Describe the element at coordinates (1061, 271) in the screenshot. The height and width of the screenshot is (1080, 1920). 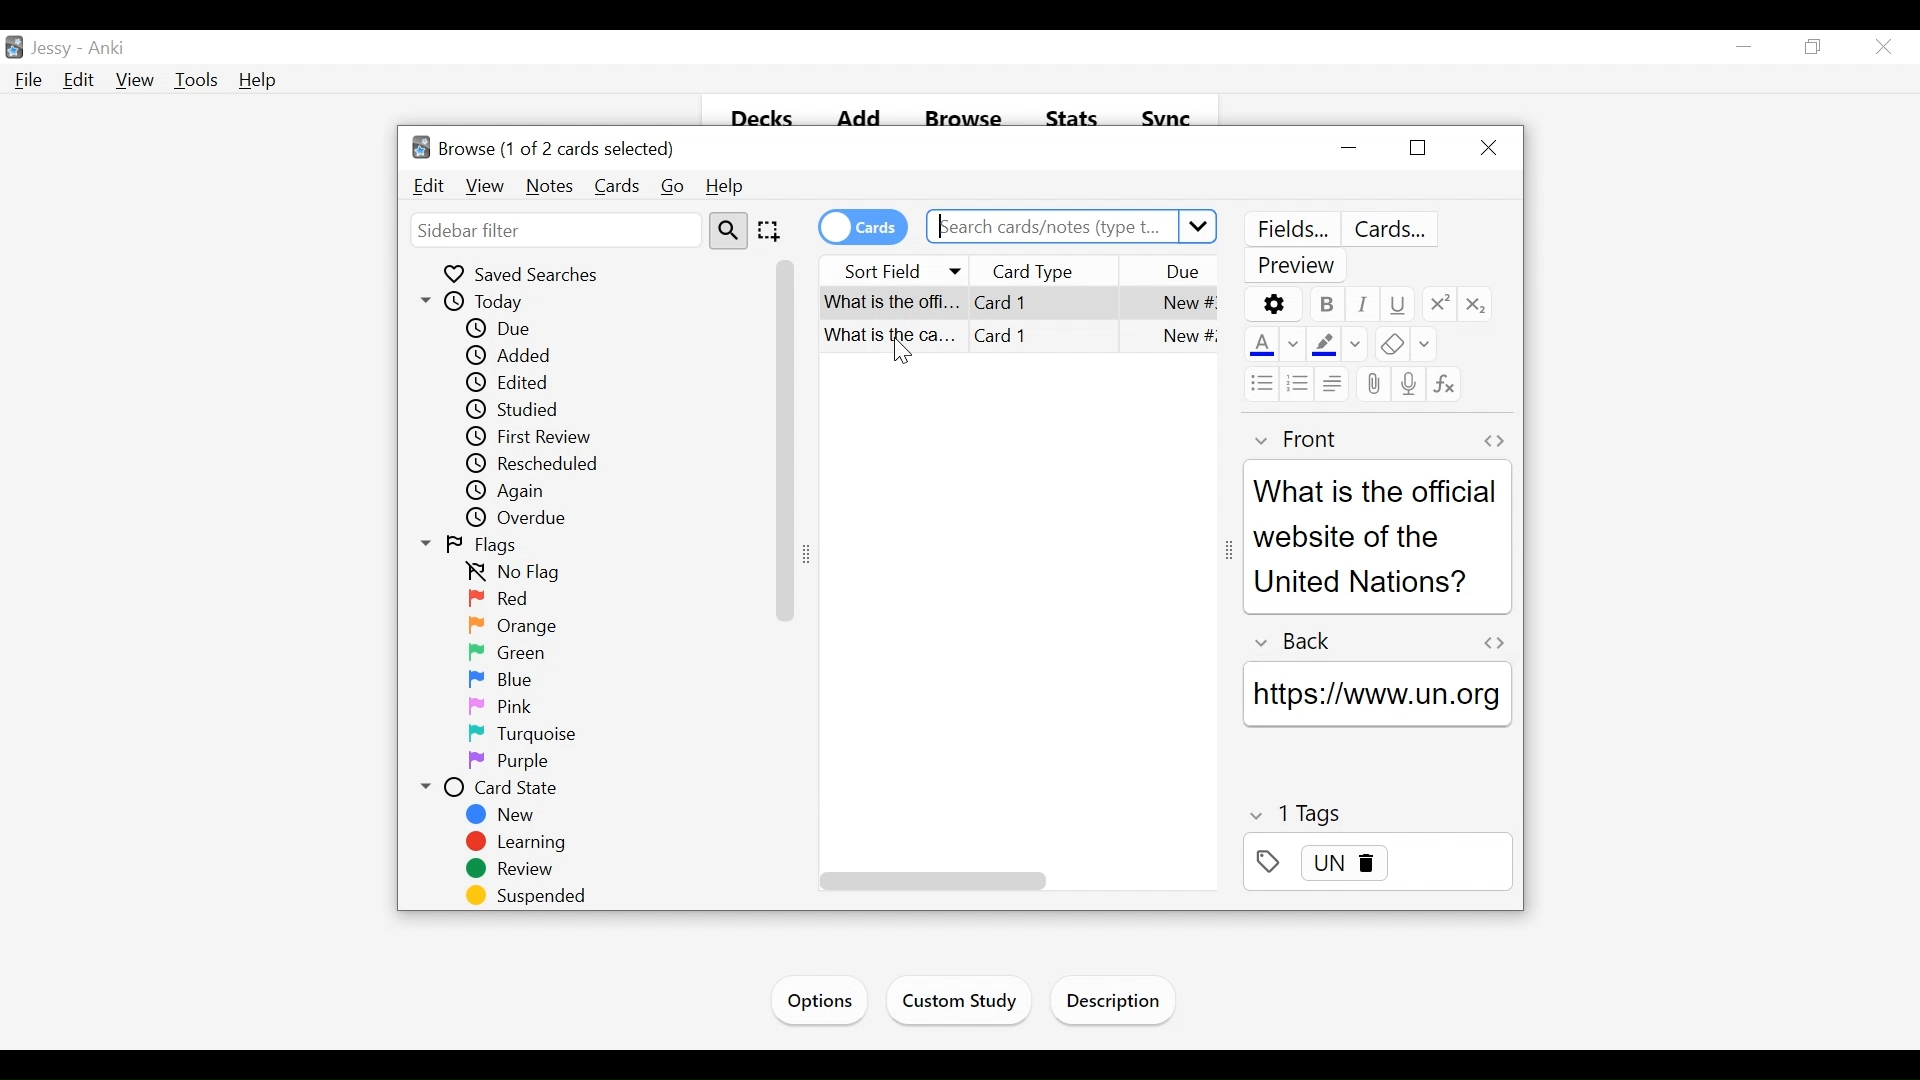
I see `Card Type` at that location.